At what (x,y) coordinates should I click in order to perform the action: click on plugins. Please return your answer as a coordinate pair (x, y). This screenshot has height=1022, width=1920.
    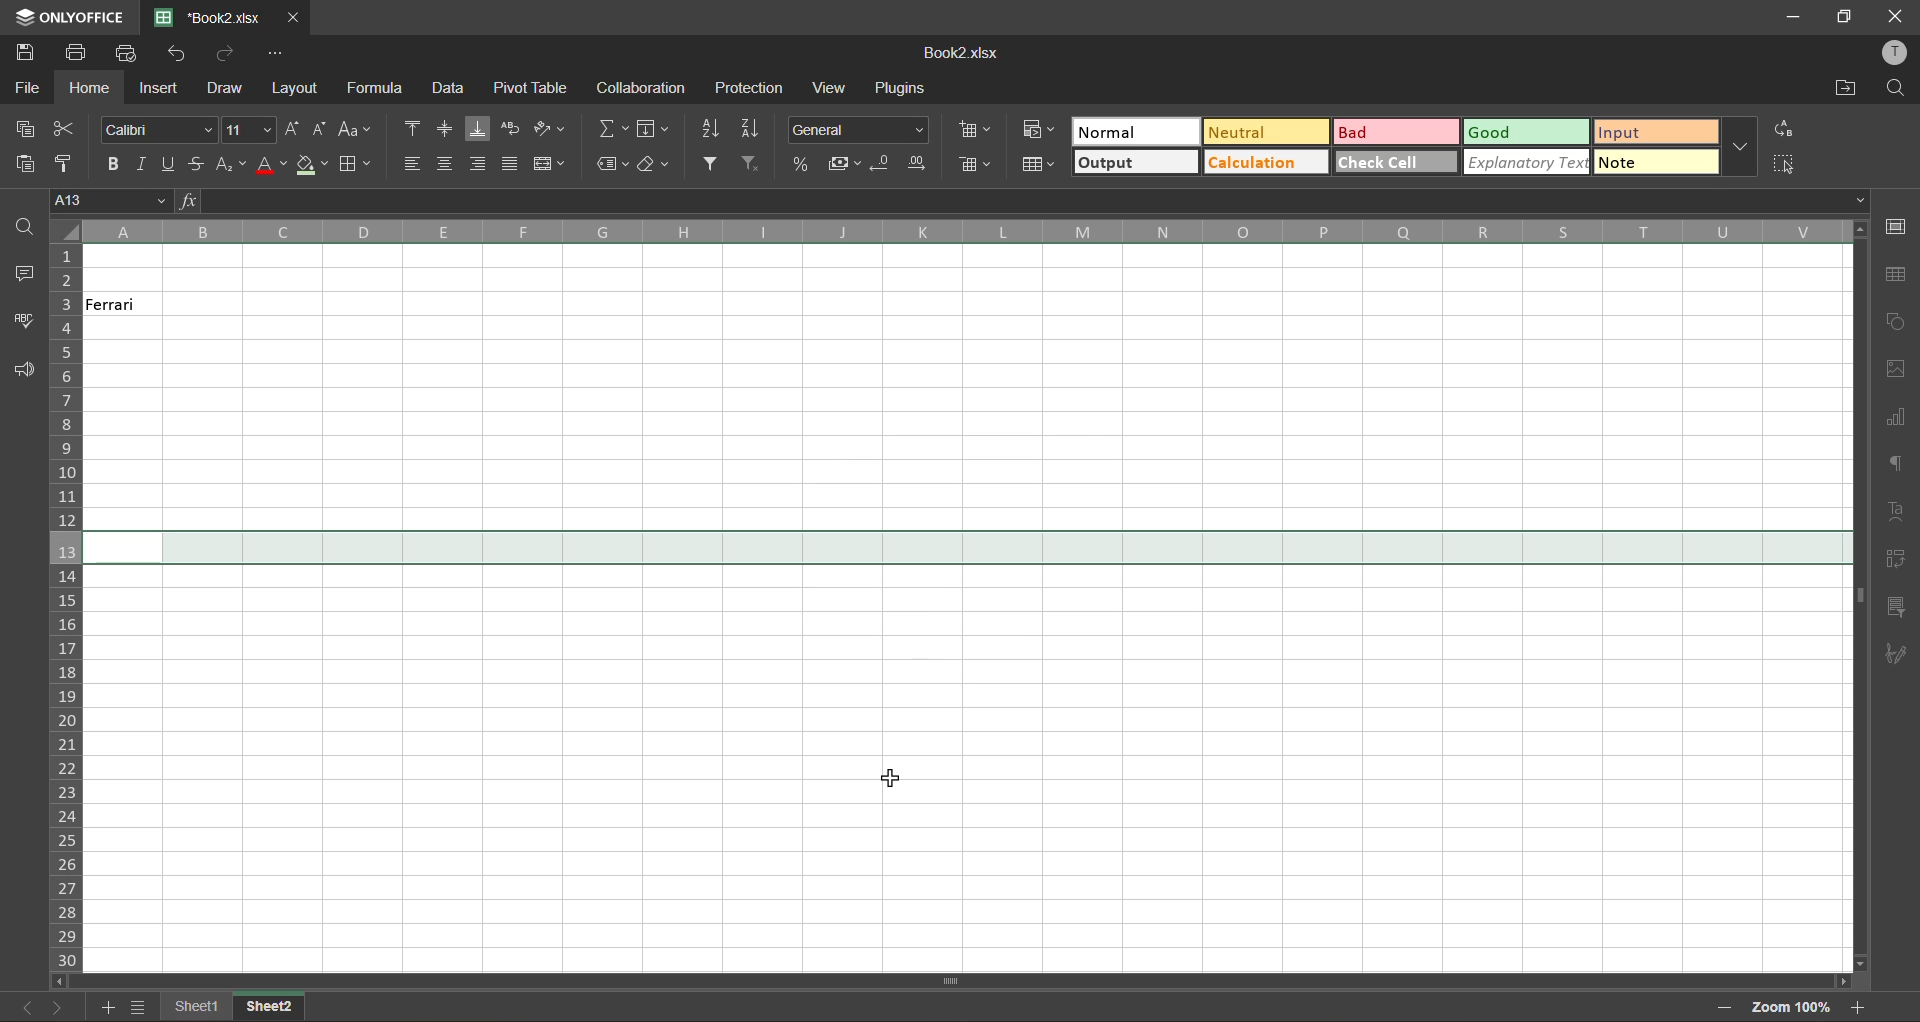
    Looking at the image, I should click on (899, 85).